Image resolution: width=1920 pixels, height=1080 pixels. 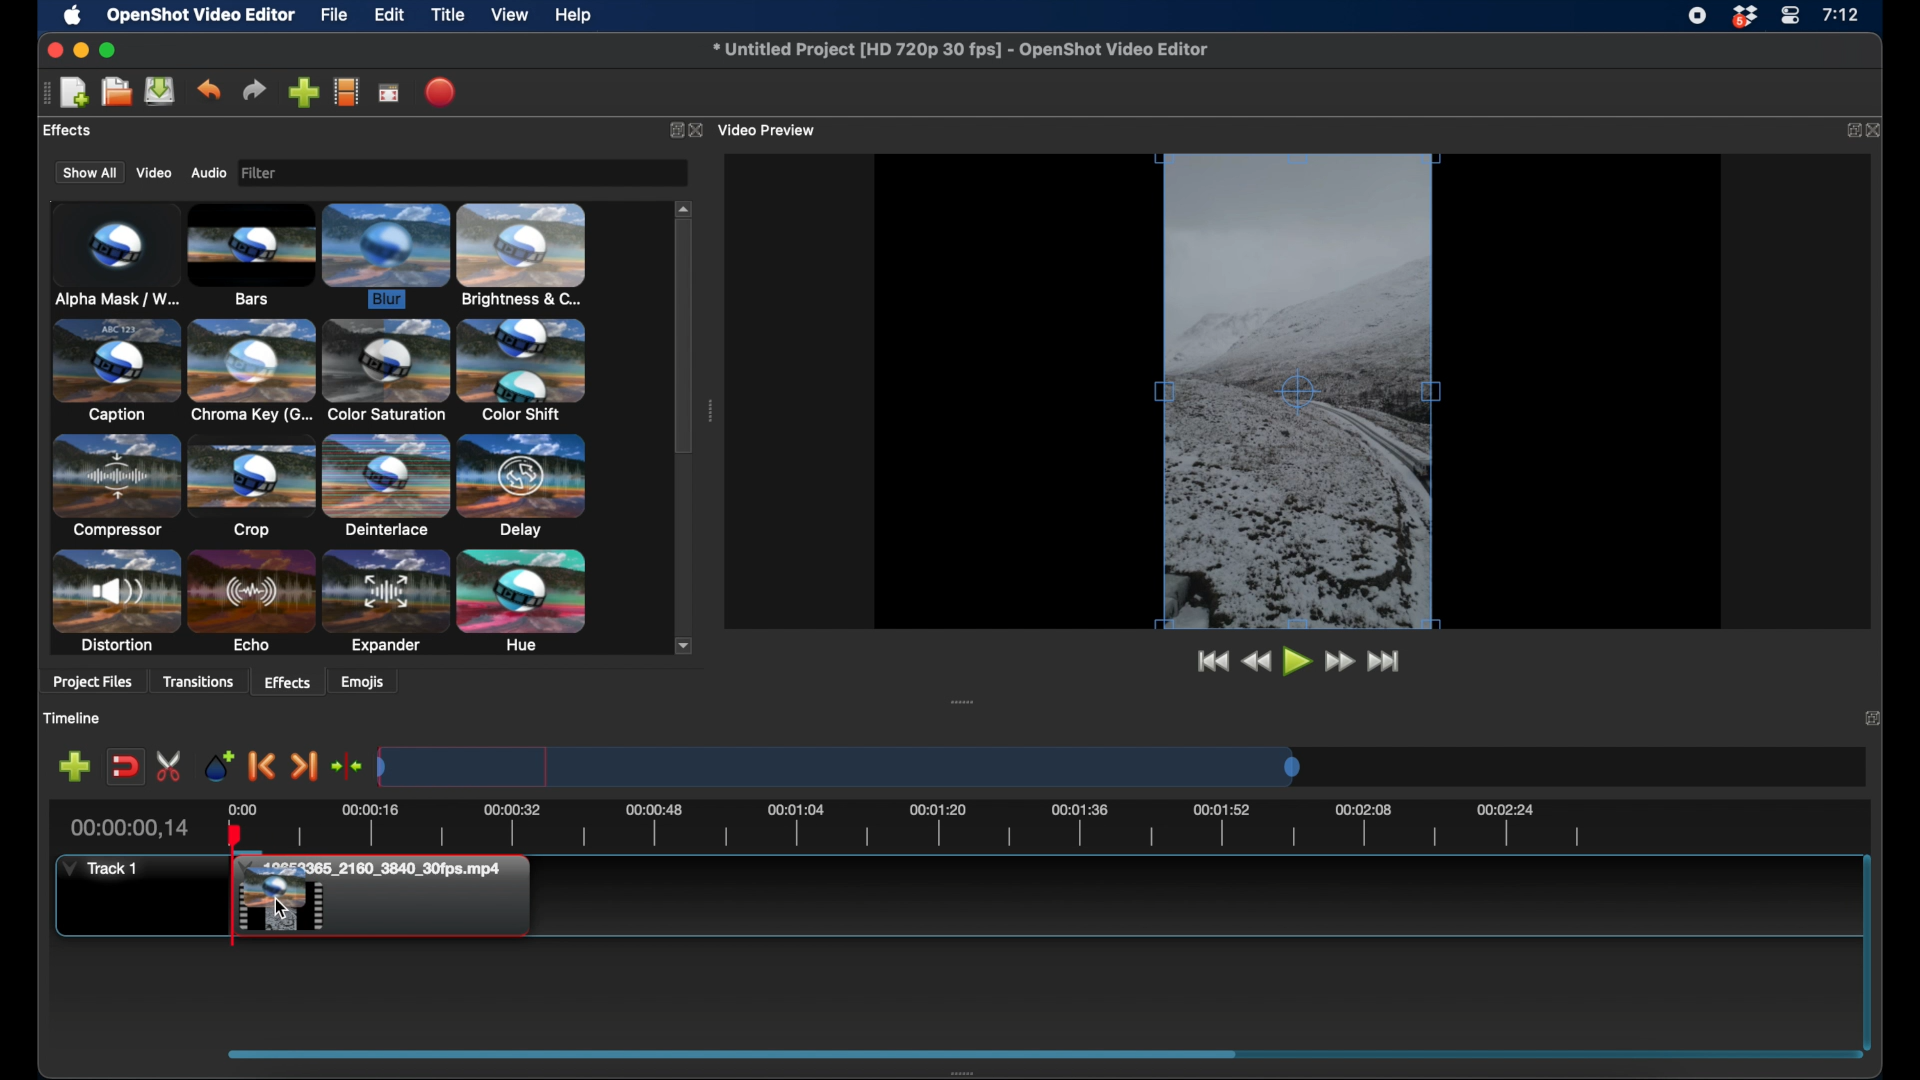 What do you see at coordinates (1790, 16) in the screenshot?
I see `control center` at bounding box center [1790, 16].